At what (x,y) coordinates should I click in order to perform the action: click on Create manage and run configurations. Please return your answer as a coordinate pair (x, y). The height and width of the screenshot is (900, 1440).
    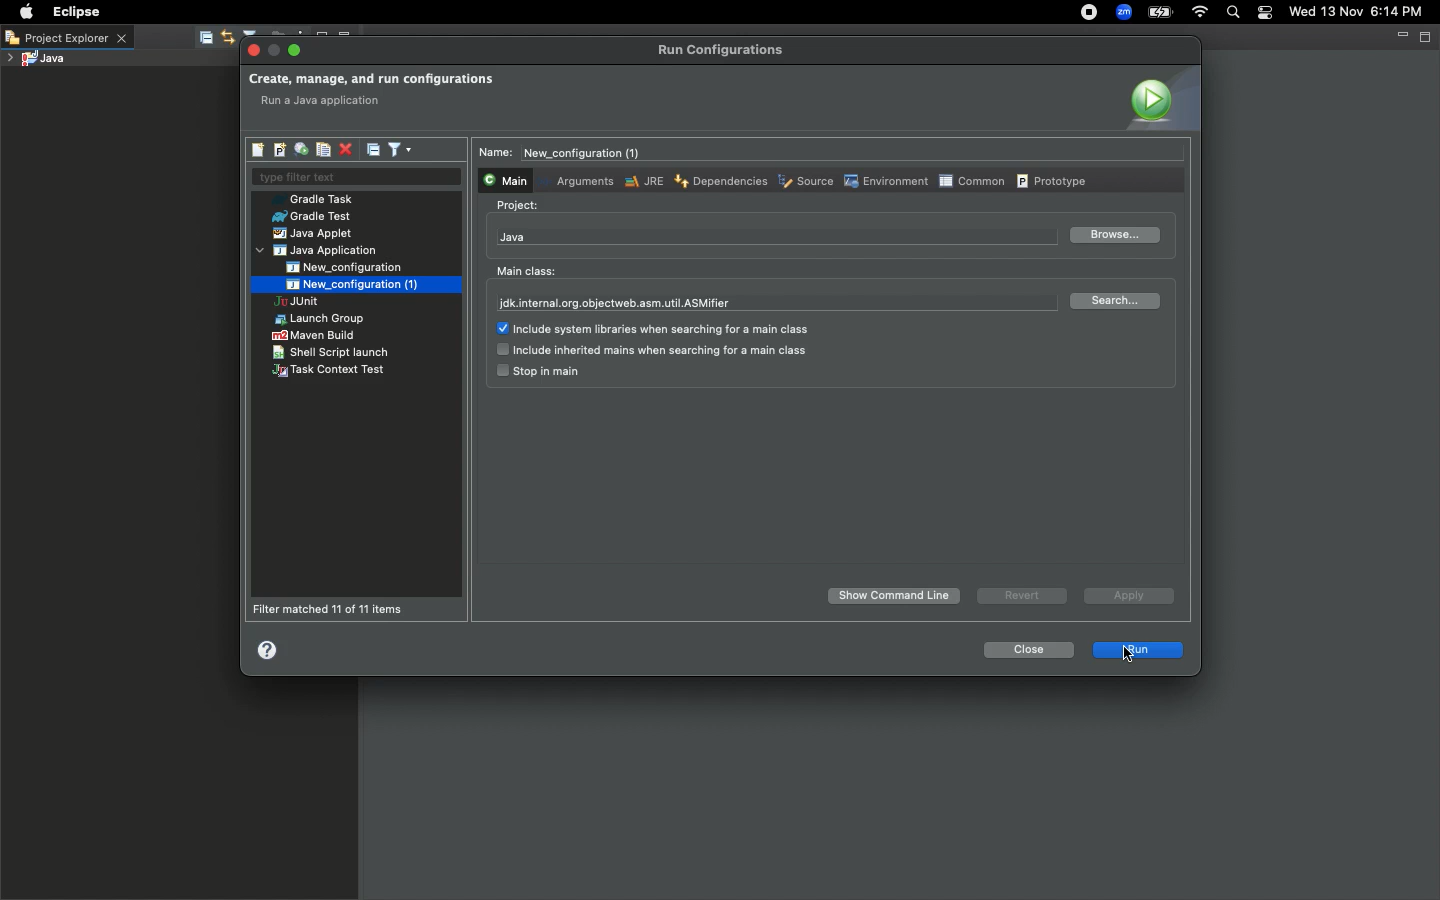
    Looking at the image, I should click on (371, 80).